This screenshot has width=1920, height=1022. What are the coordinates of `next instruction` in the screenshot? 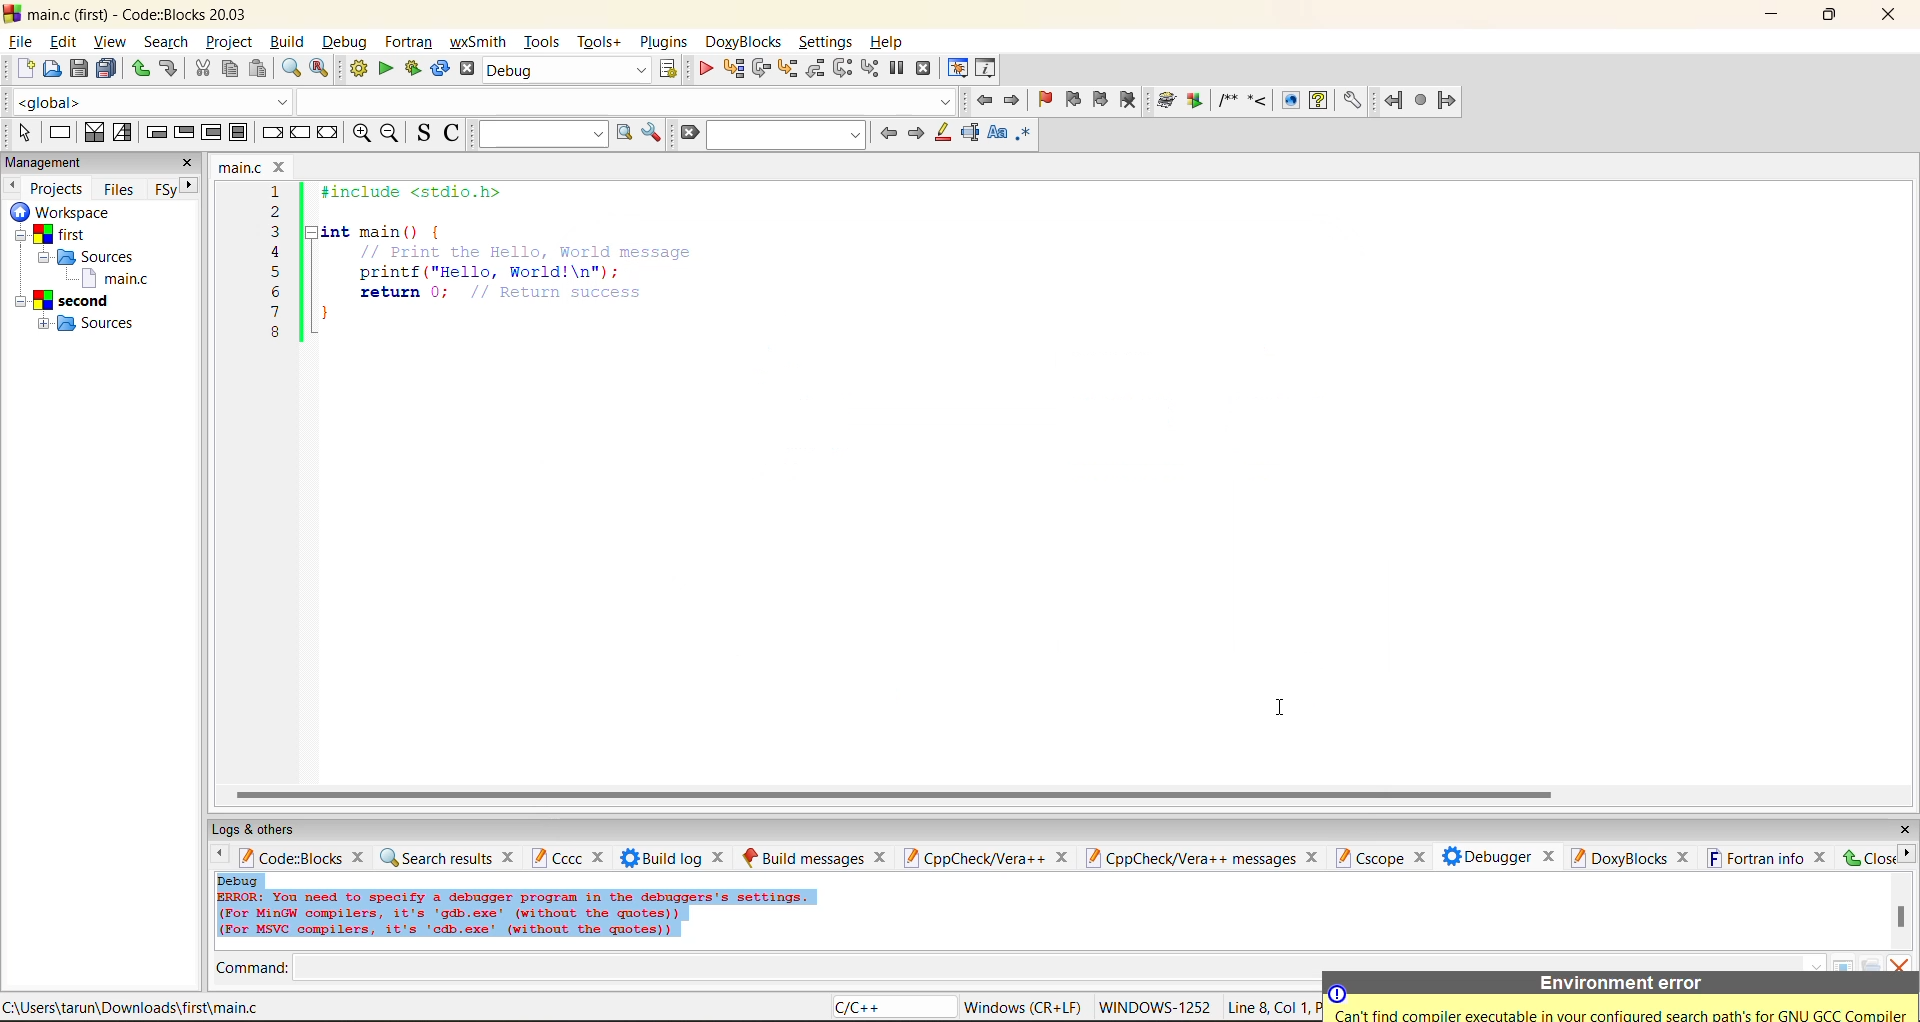 It's located at (842, 68).